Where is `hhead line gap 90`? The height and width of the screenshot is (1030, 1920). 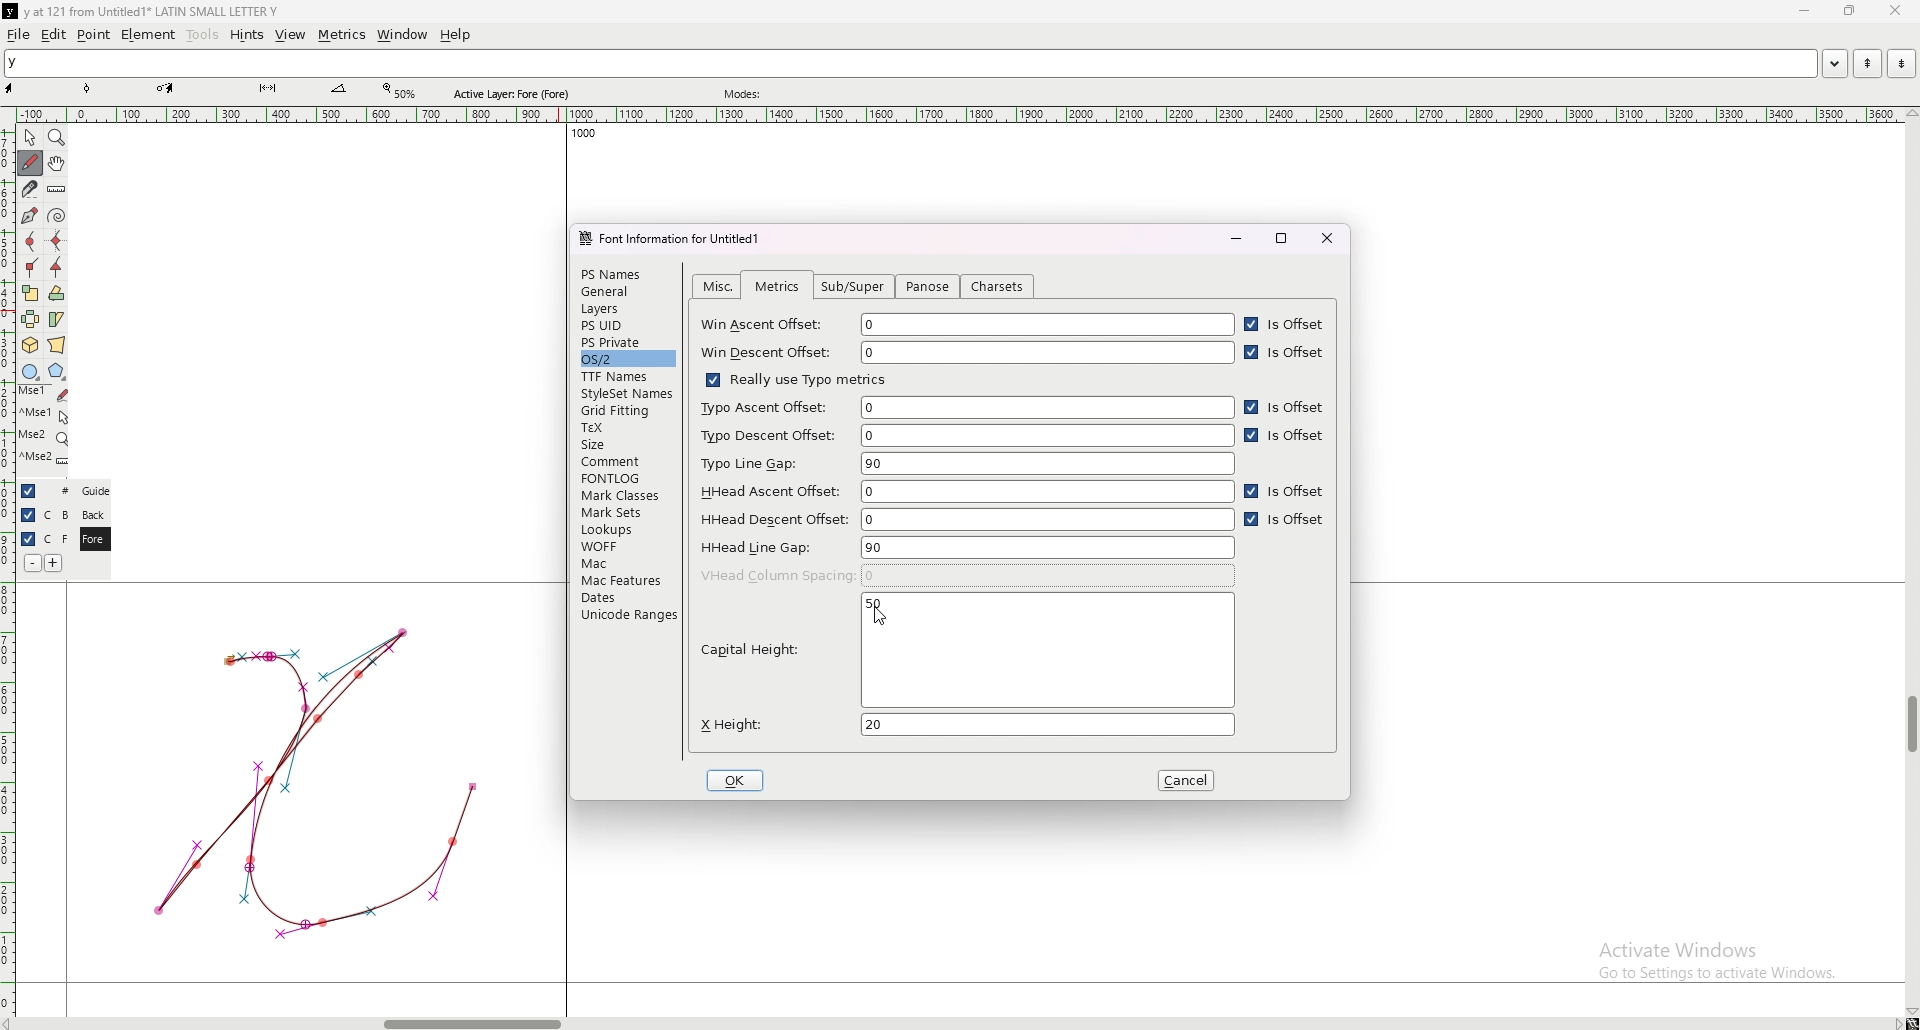 hhead line gap 90 is located at coordinates (966, 547).